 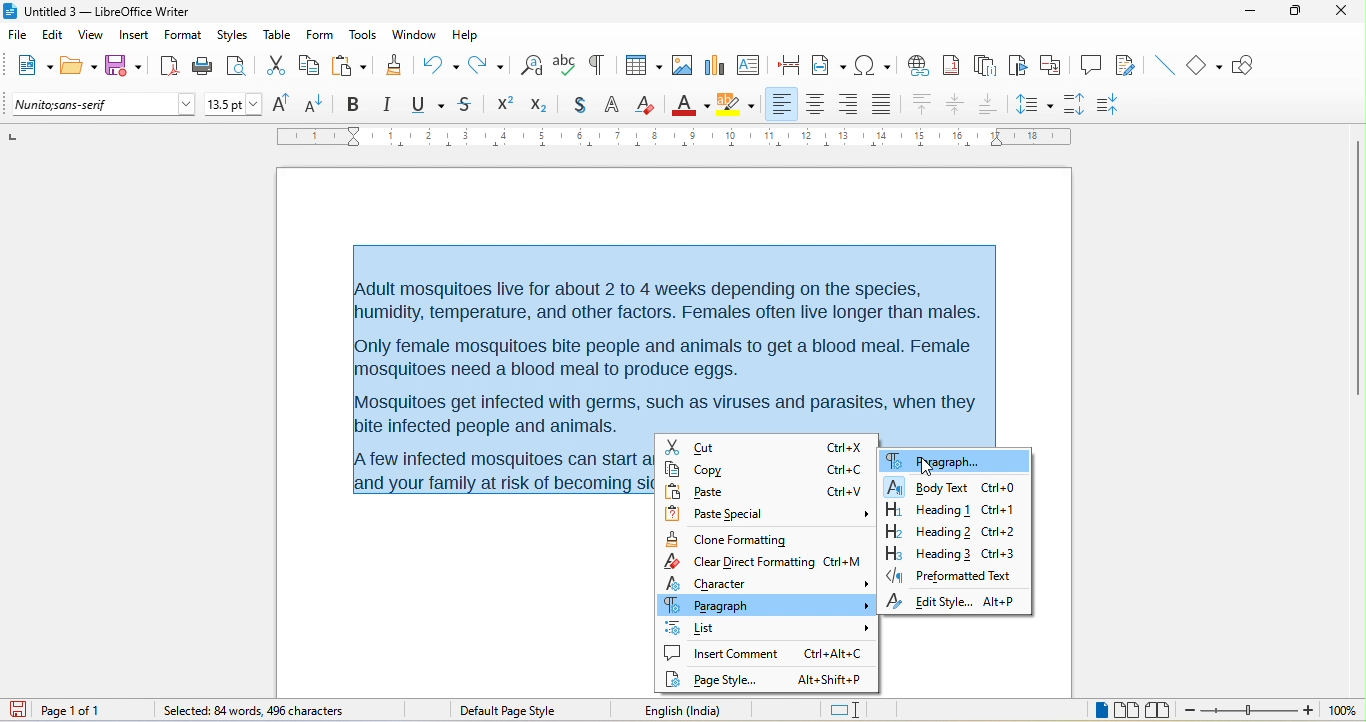 What do you see at coordinates (183, 37) in the screenshot?
I see `format` at bounding box center [183, 37].